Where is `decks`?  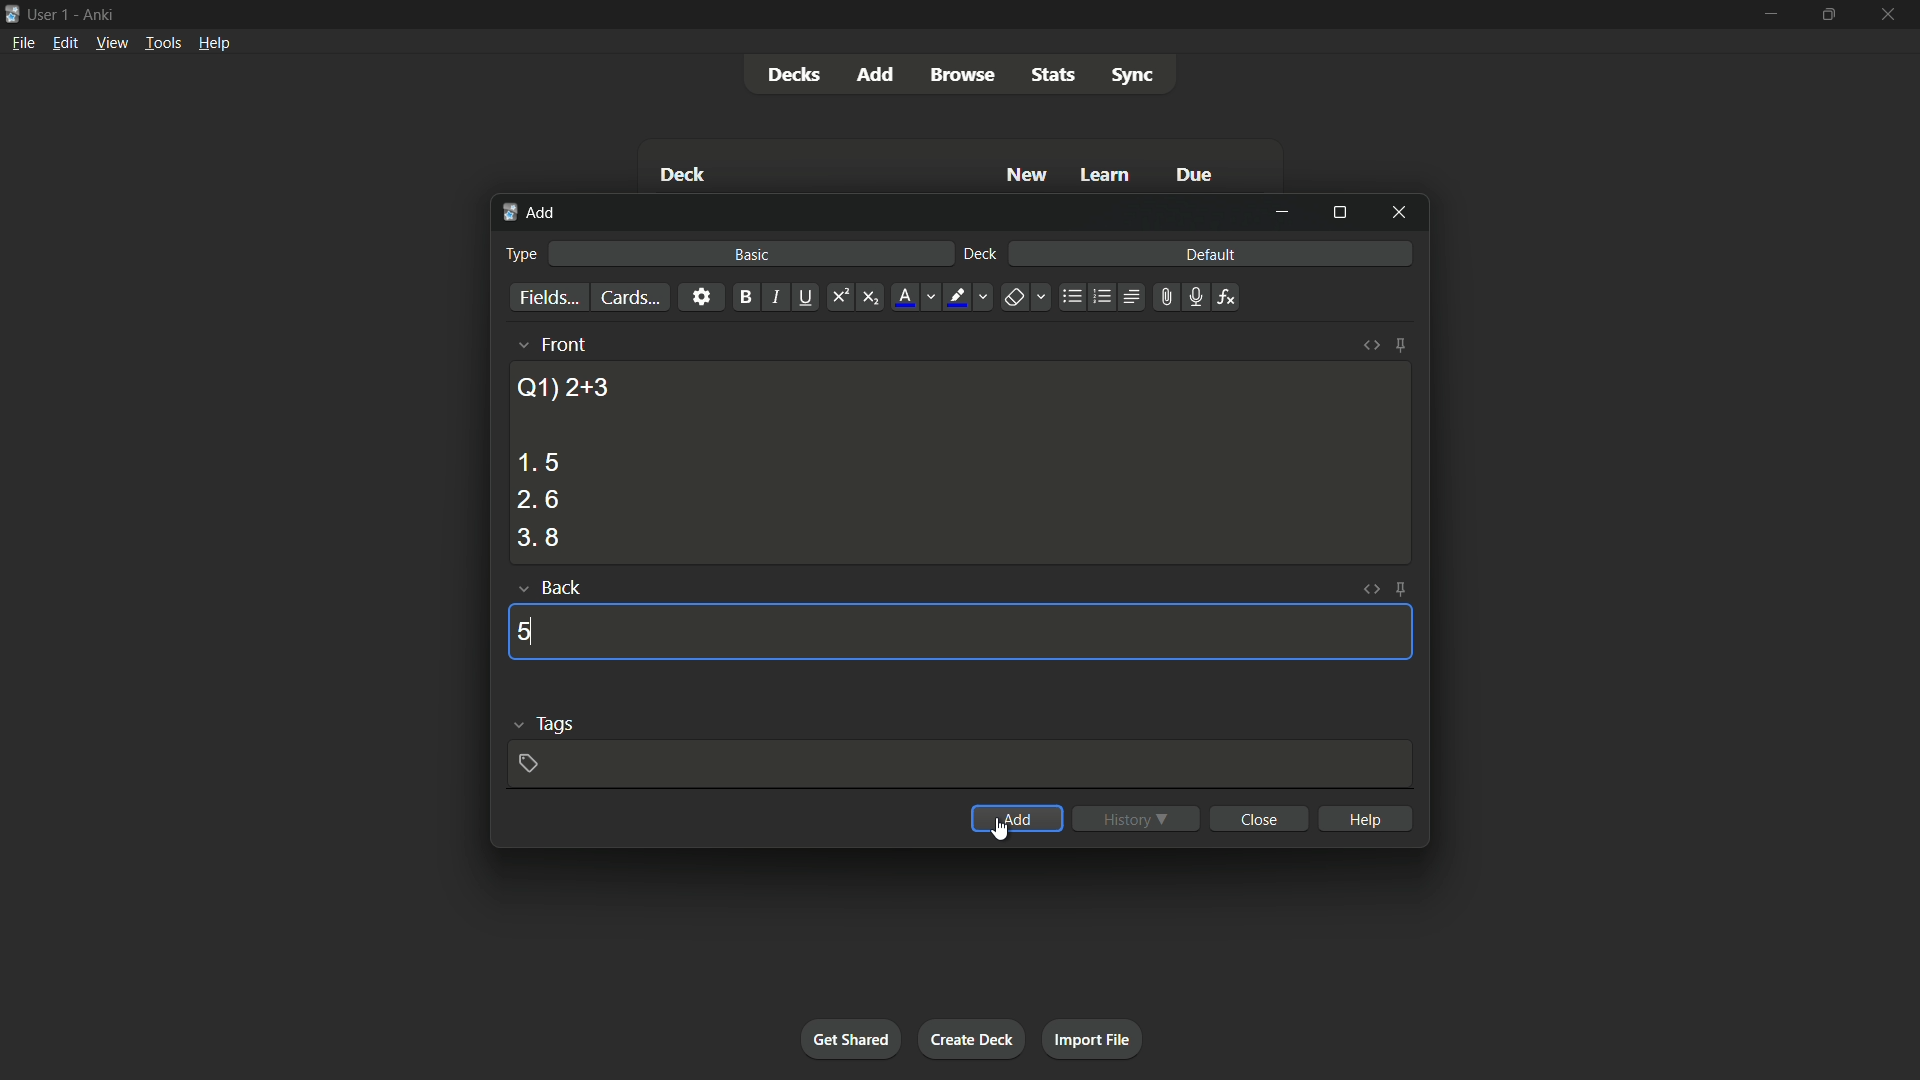 decks is located at coordinates (793, 75).